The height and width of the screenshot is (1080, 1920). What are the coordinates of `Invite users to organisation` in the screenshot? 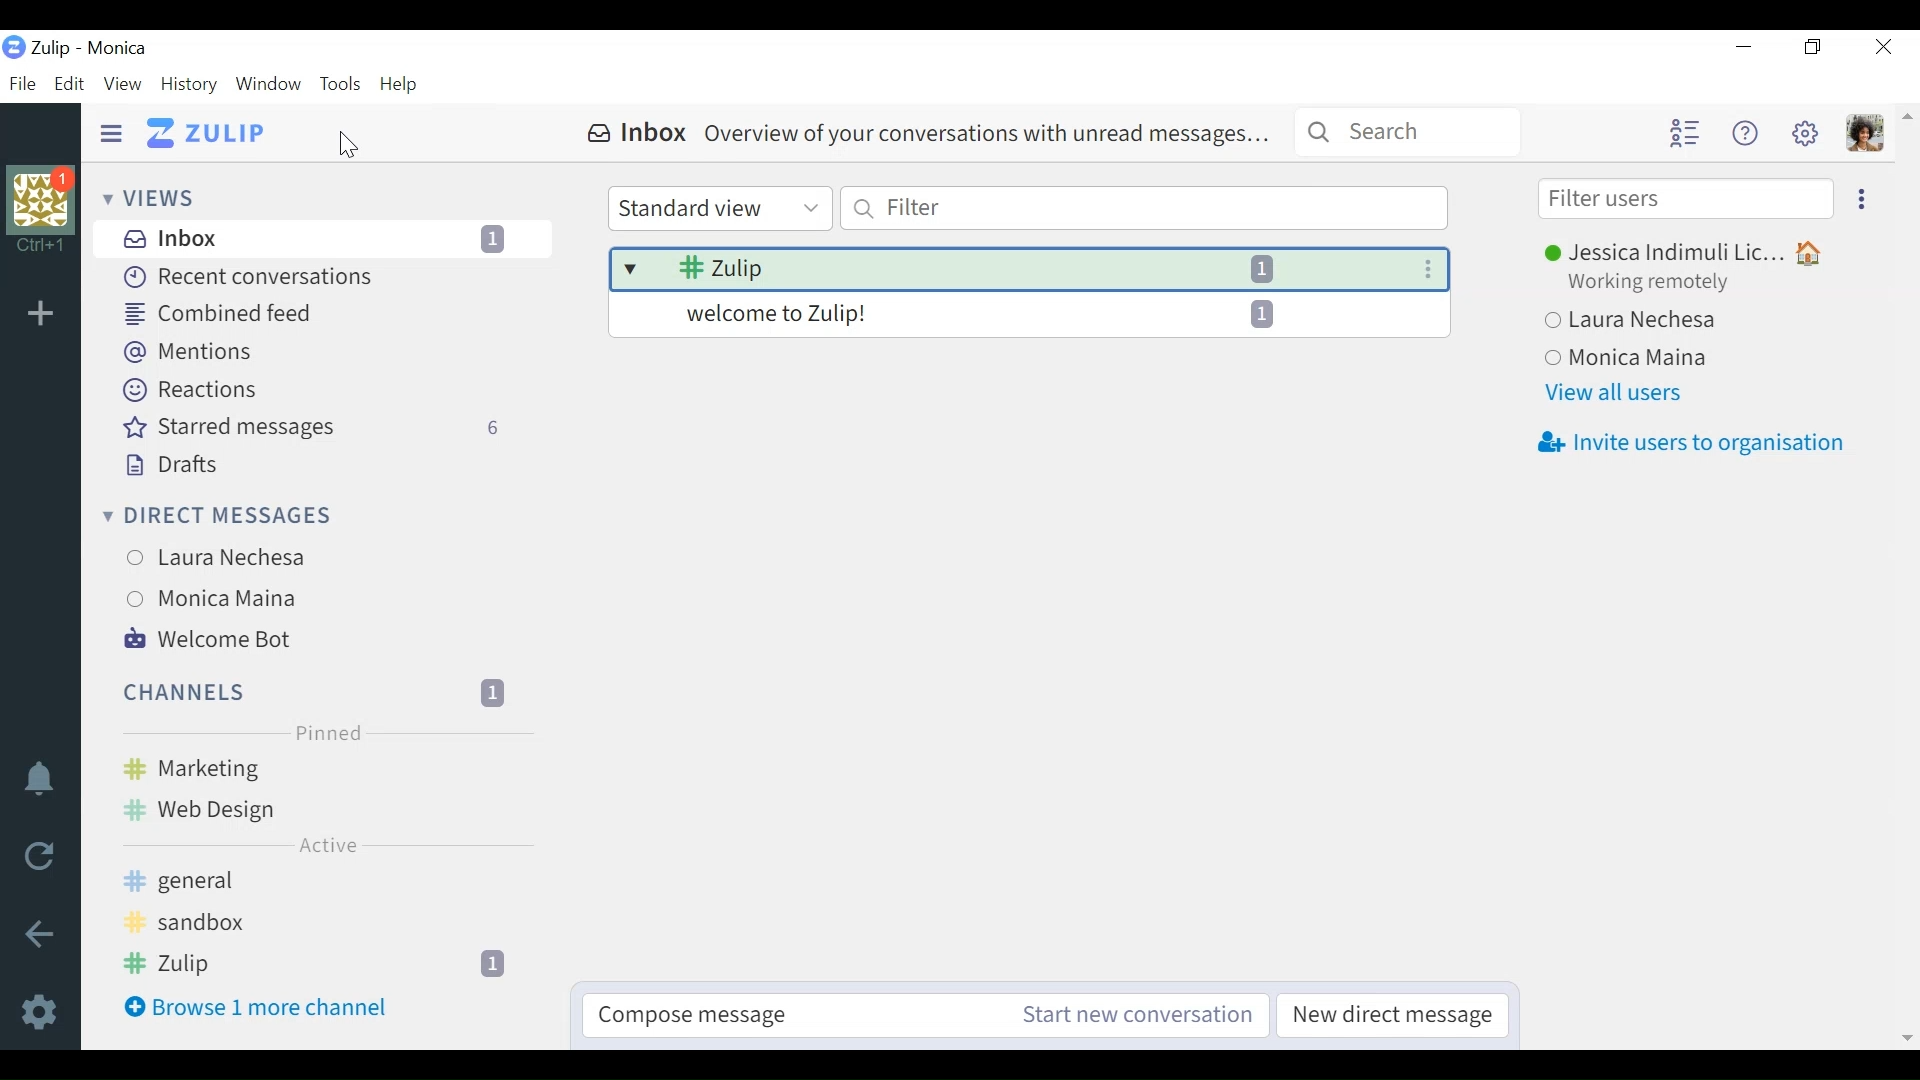 It's located at (1689, 444).